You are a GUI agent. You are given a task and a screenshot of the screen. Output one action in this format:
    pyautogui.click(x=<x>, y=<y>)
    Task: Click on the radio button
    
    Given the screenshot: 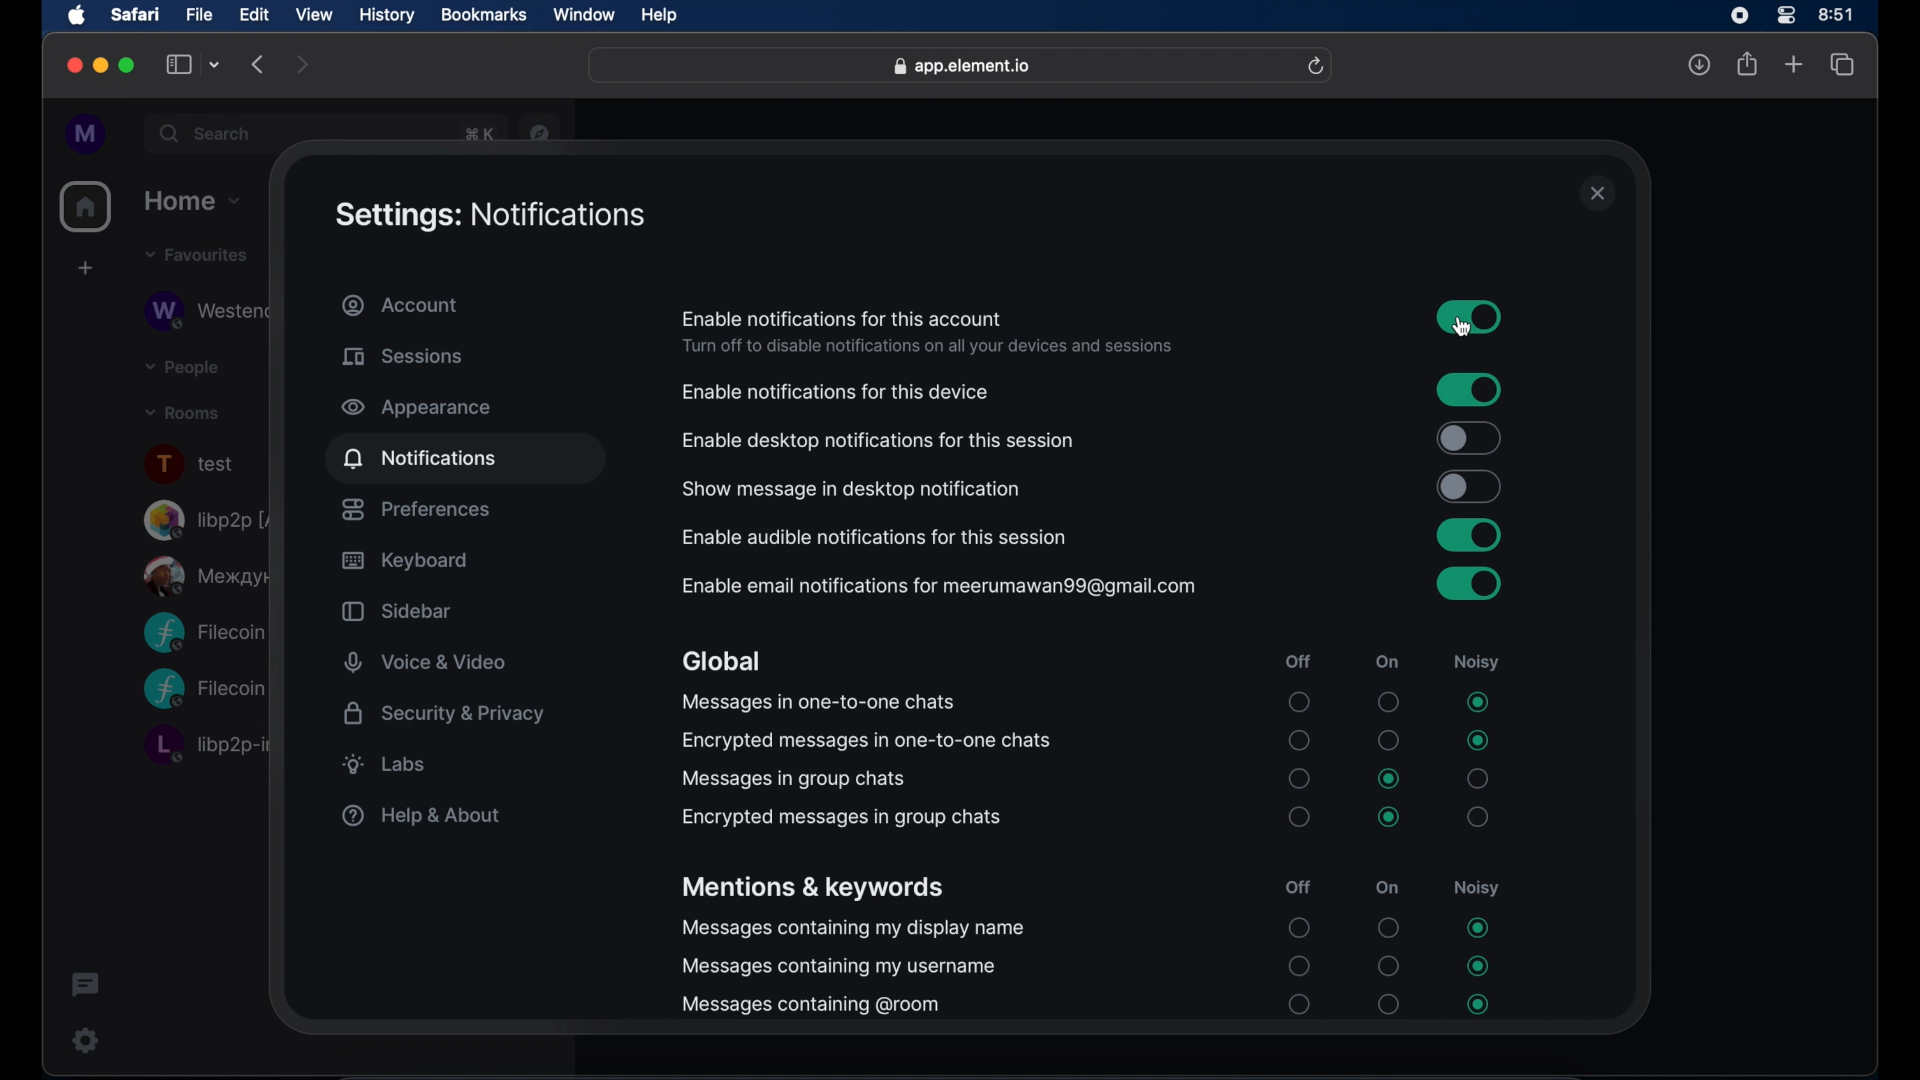 What is the action you would take?
    pyautogui.click(x=1388, y=778)
    